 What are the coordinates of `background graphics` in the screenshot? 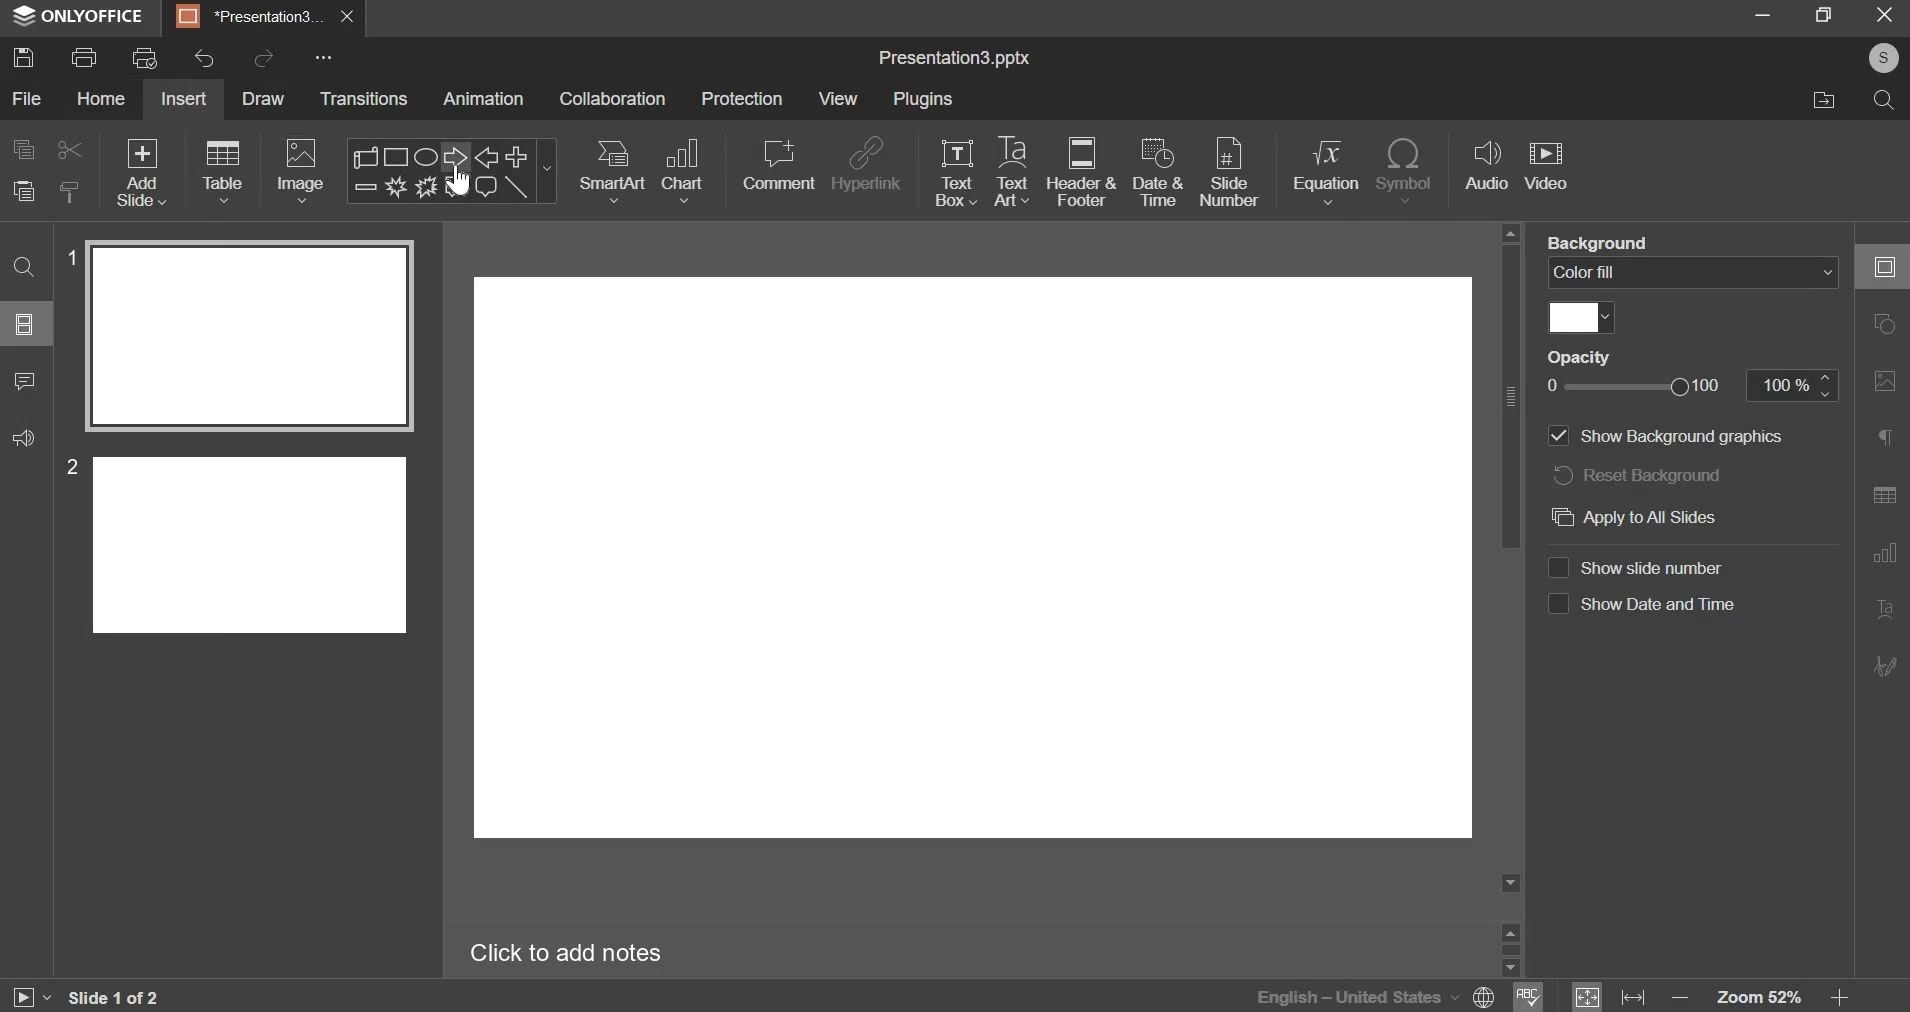 It's located at (1671, 437).